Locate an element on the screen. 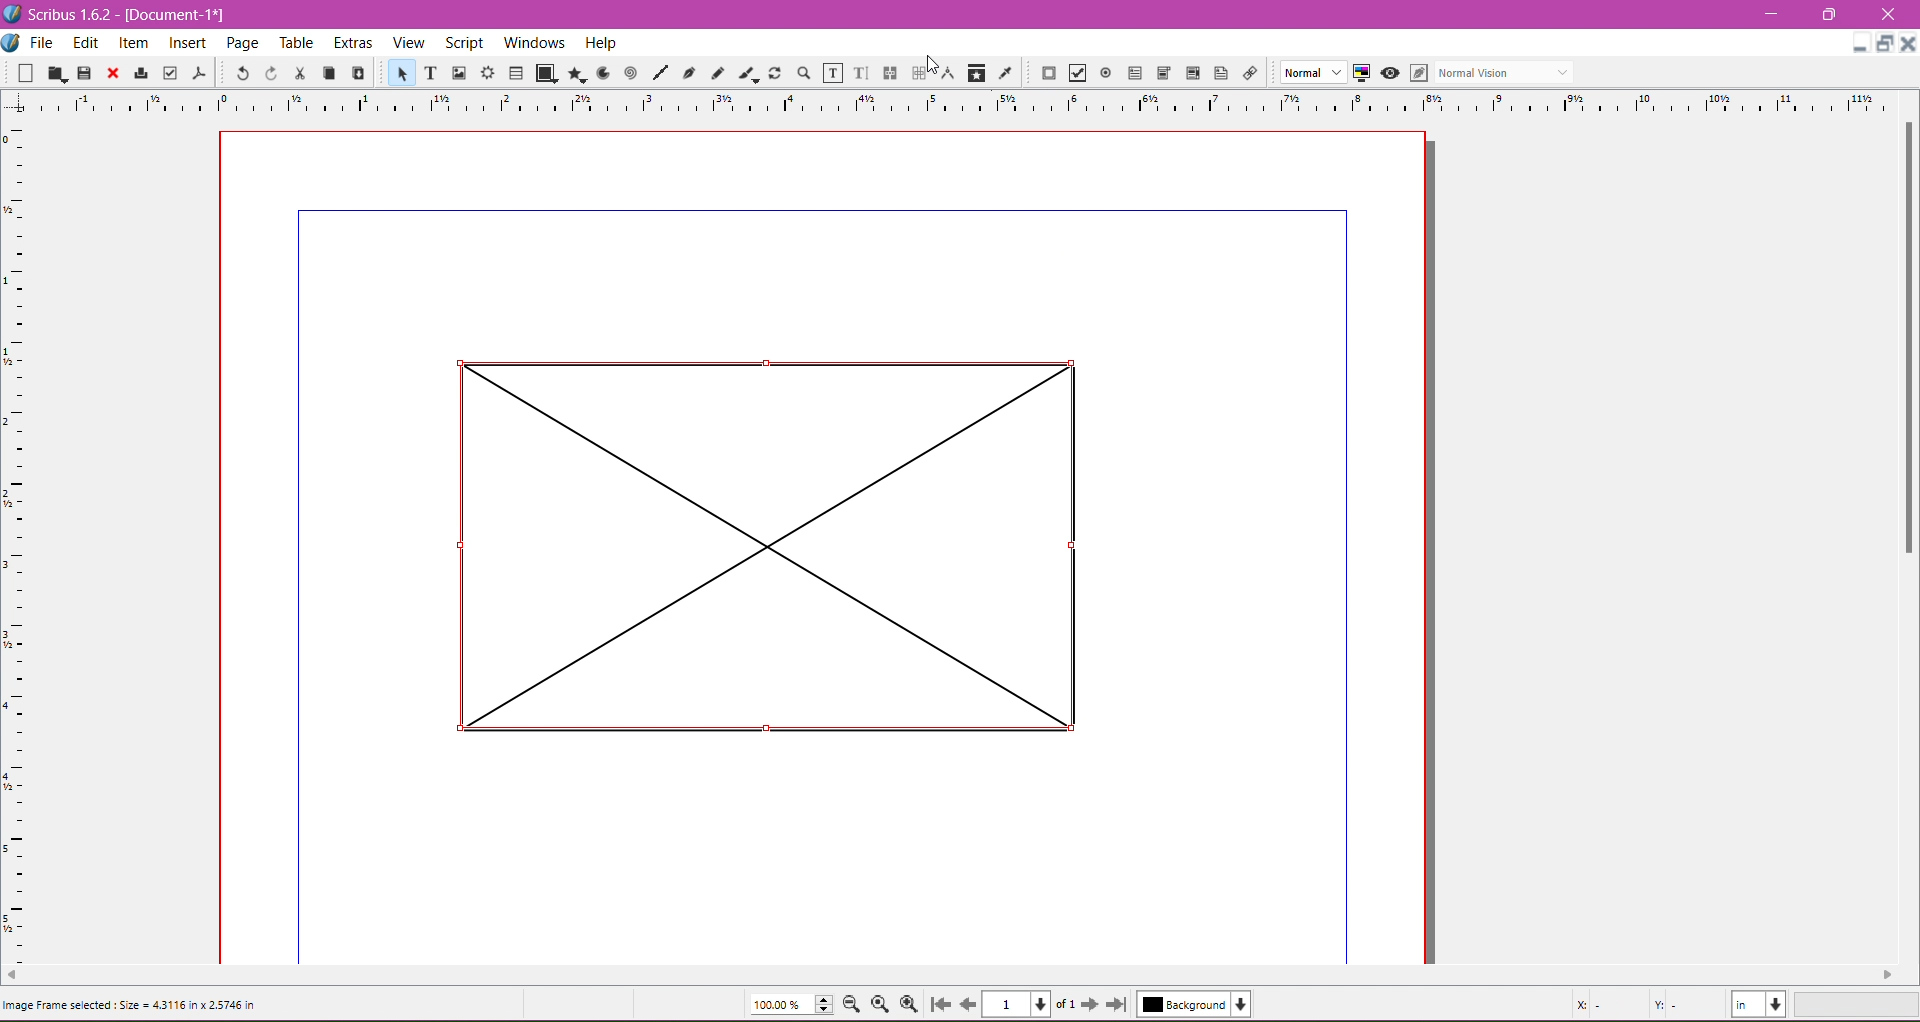 Image resolution: width=1920 pixels, height=1022 pixels. Zoom Out by the stepping value in Tools preferences is located at coordinates (853, 1004).